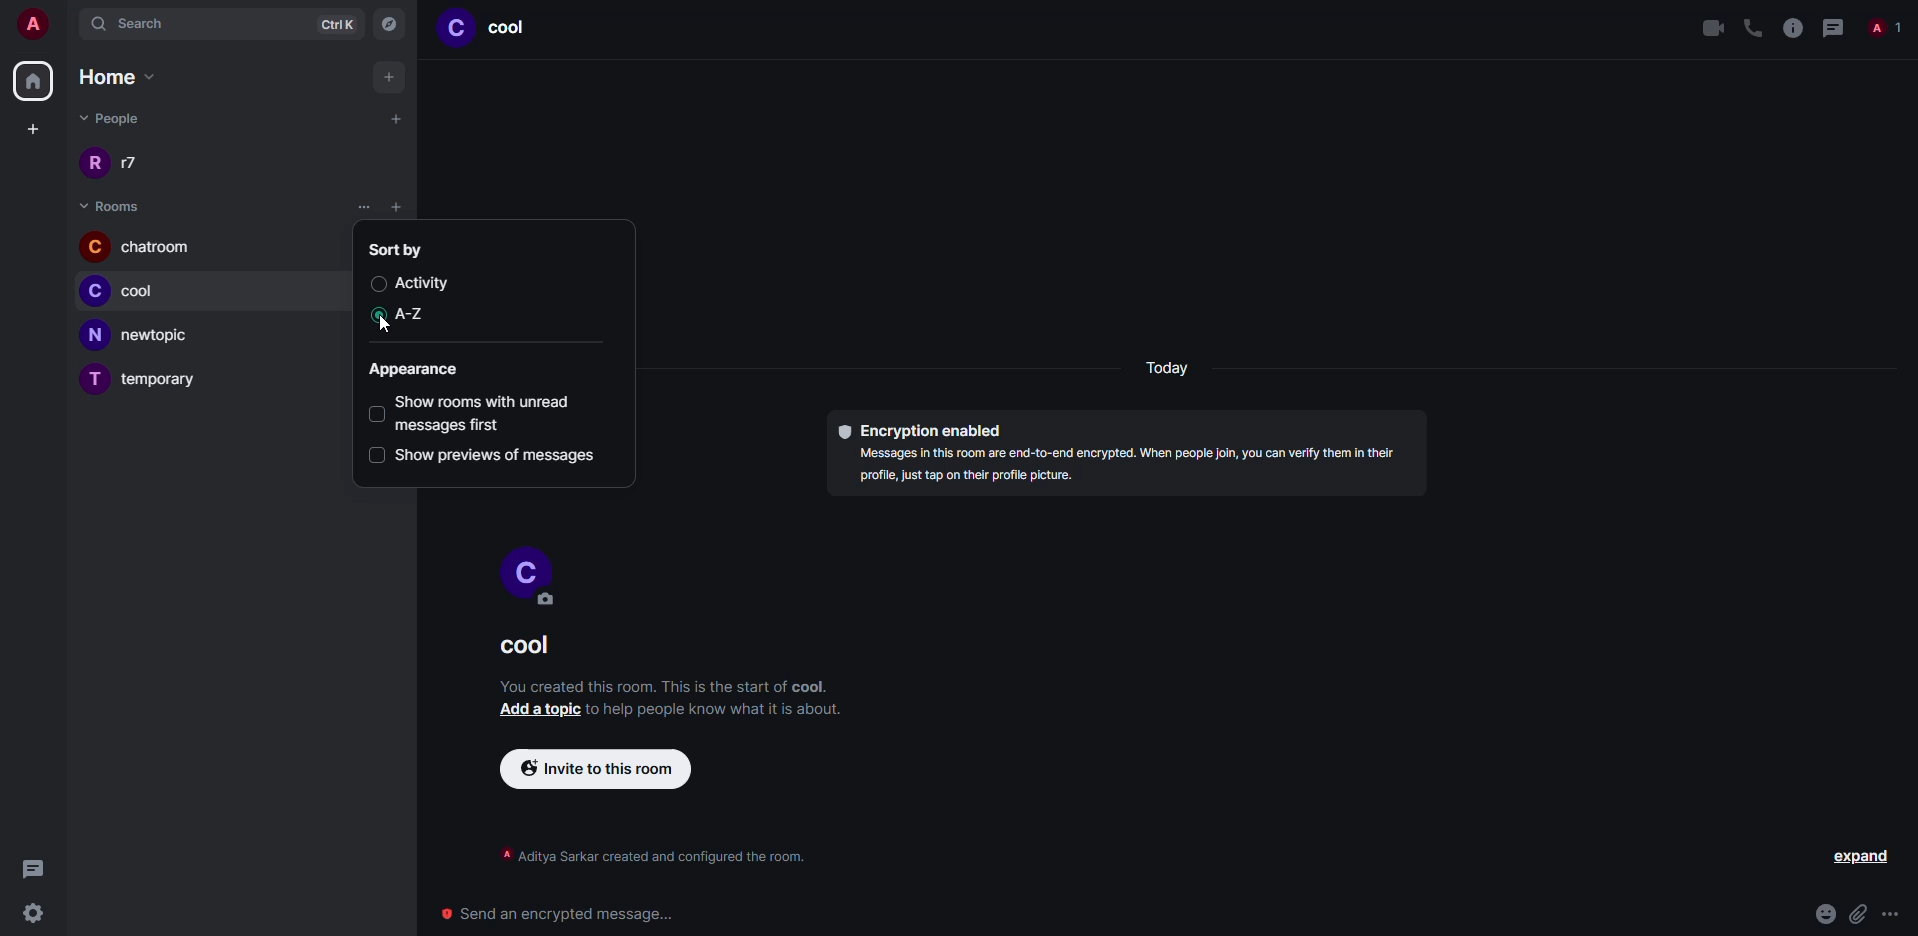  I want to click on edit, so click(549, 601).